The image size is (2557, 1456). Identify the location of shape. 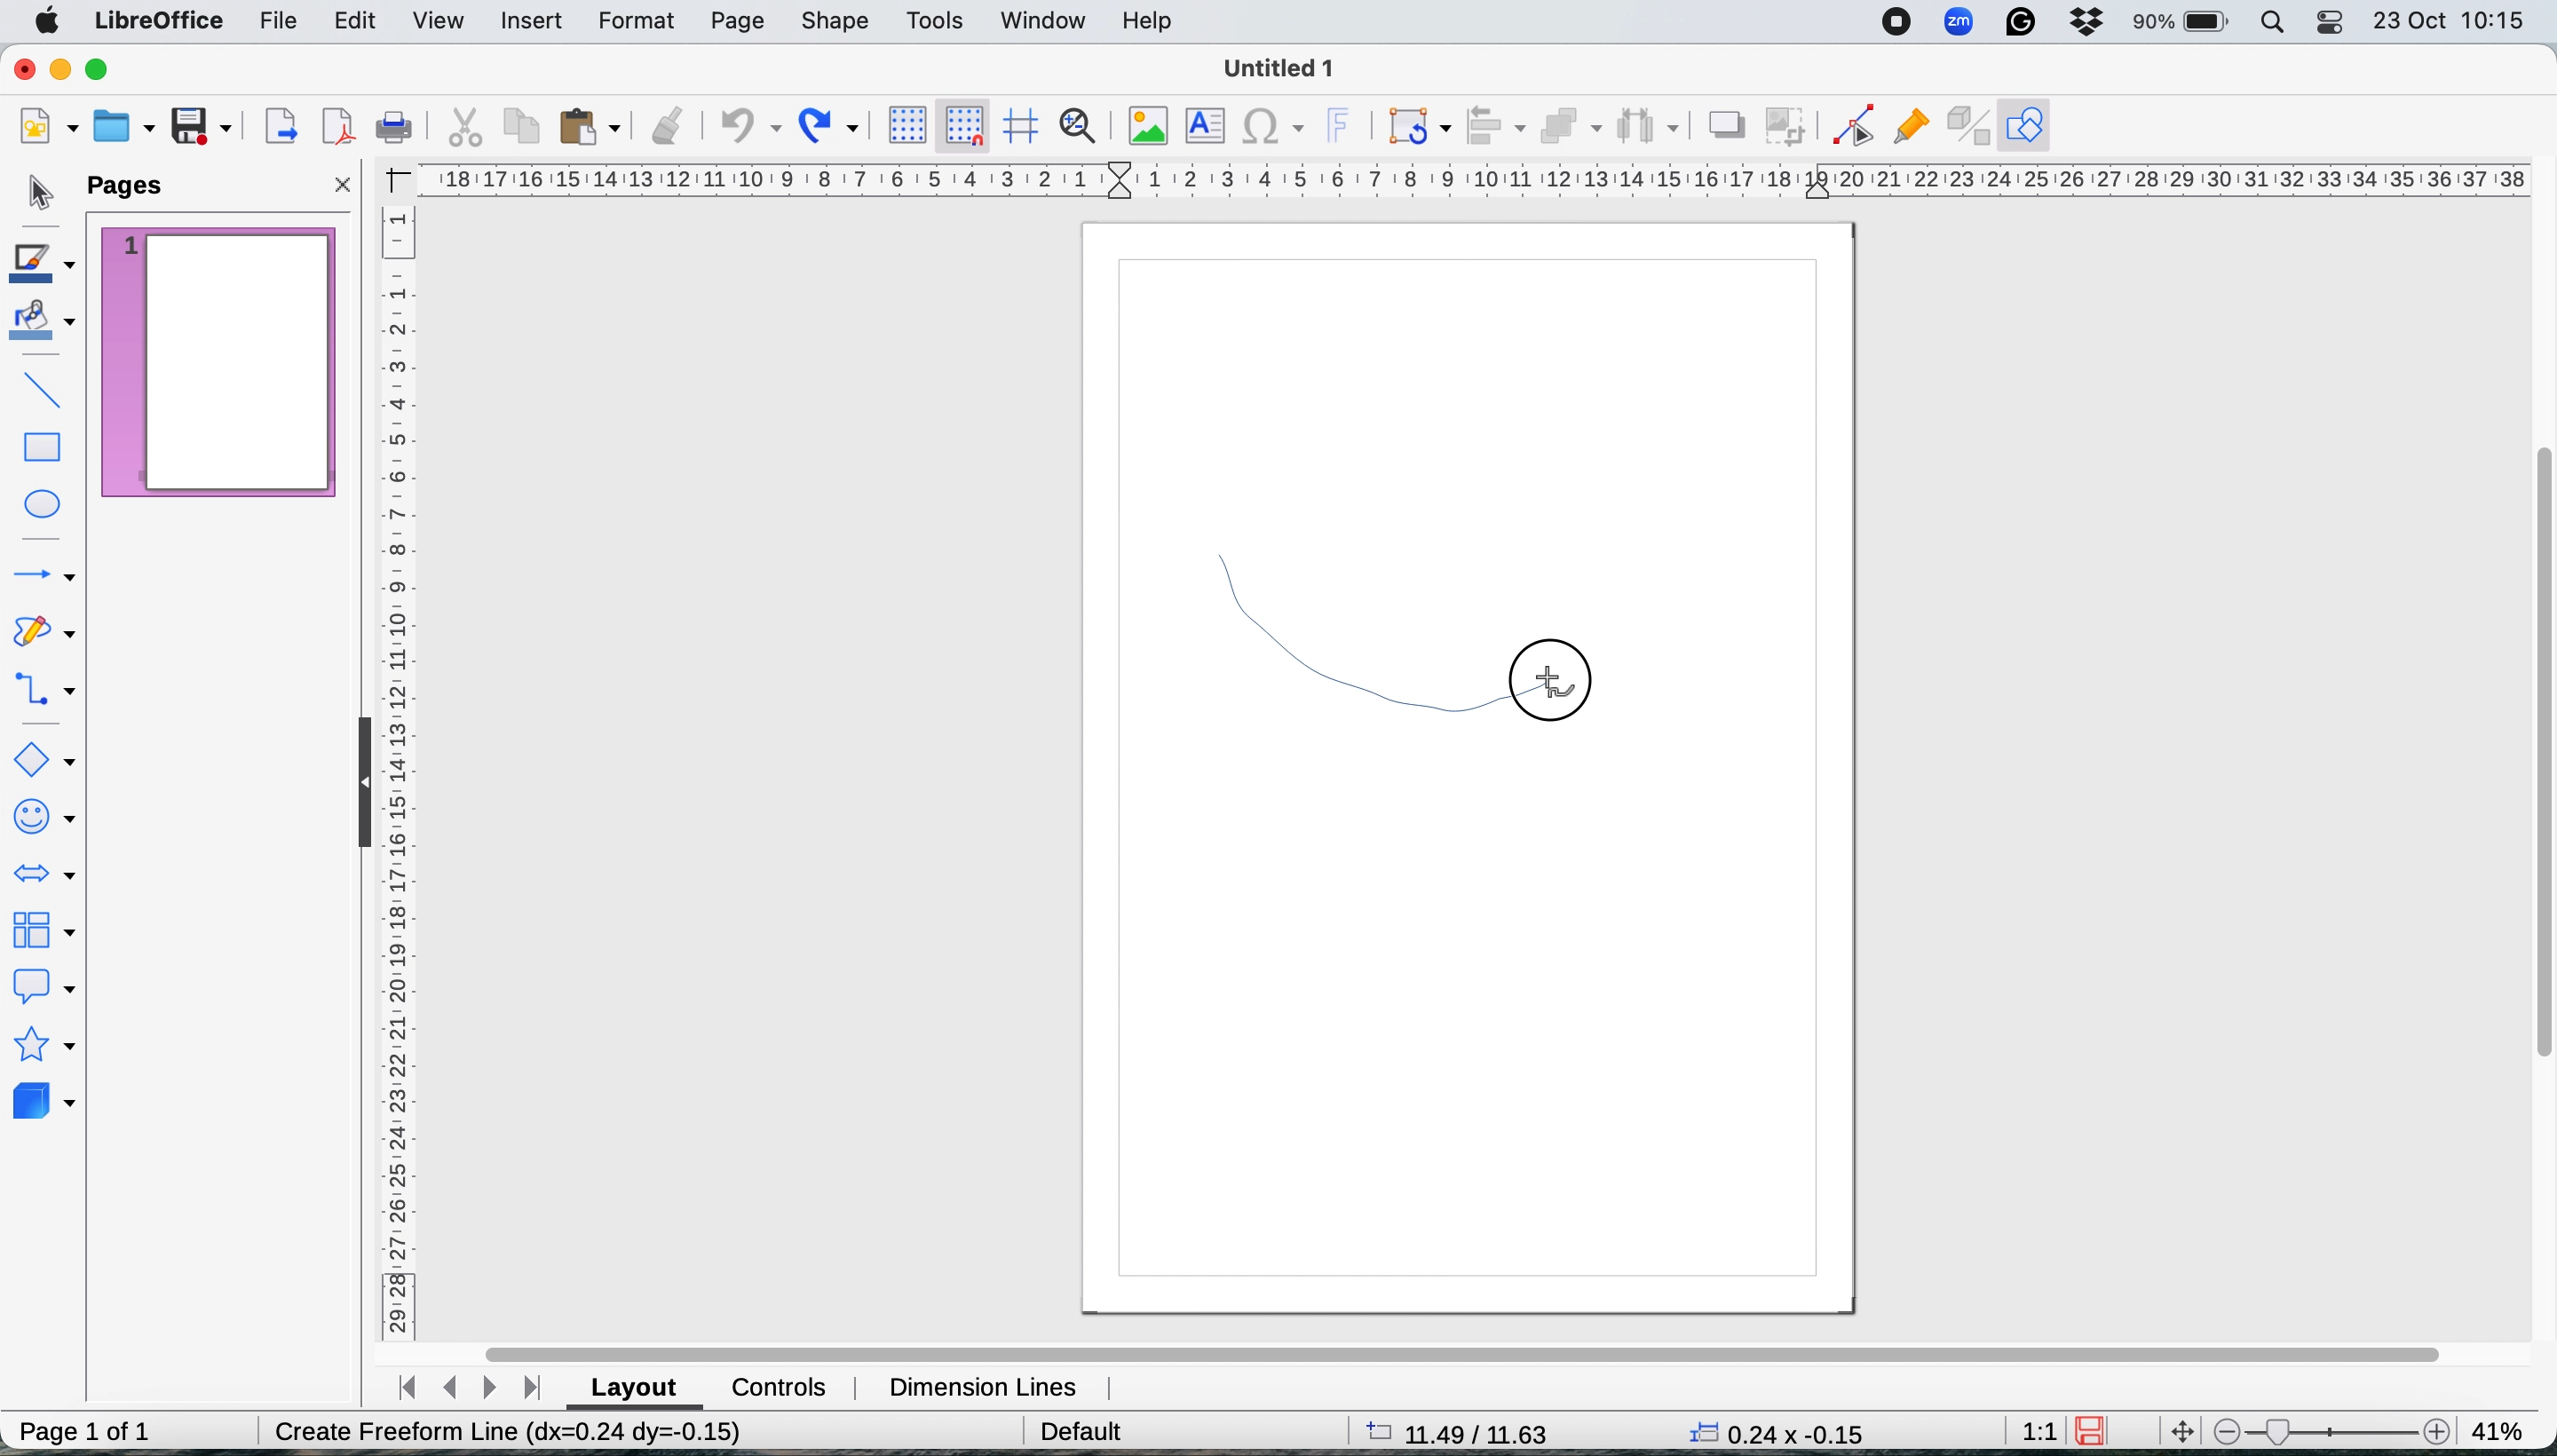
(838, 23).